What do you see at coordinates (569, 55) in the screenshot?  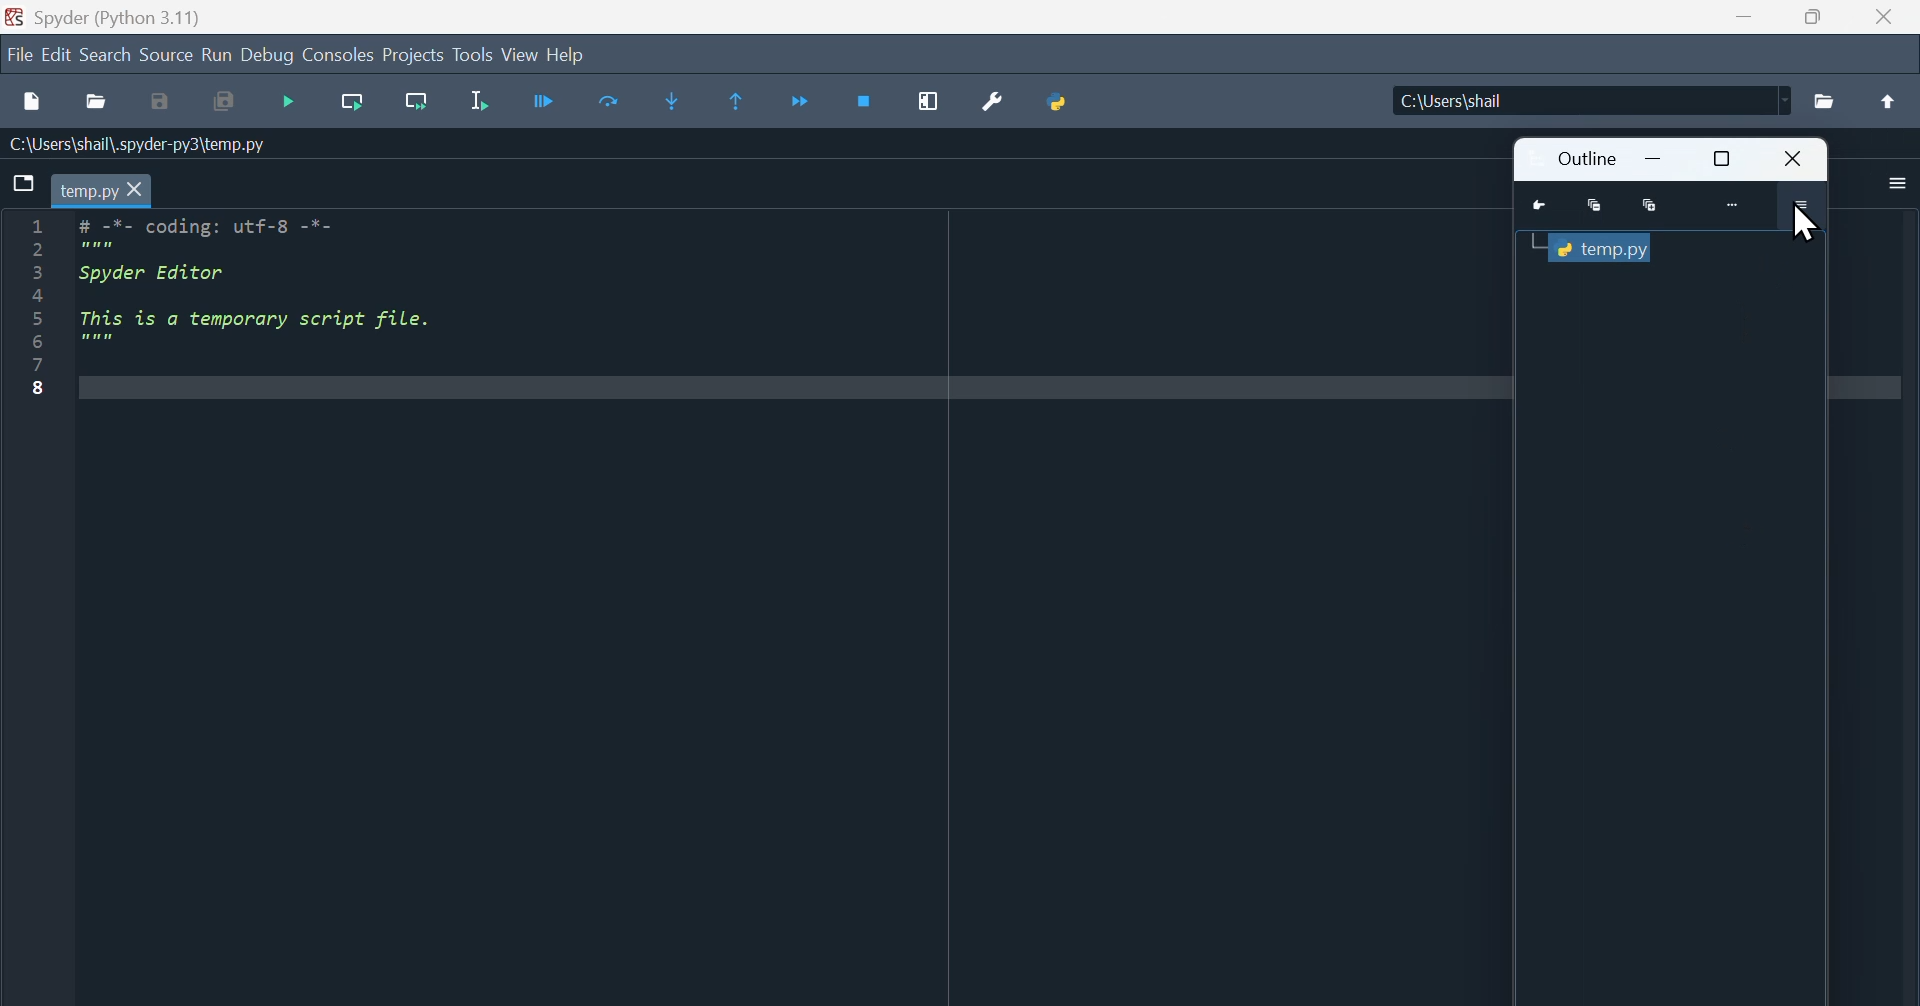 I see `help` at bounding box center [569, 55].